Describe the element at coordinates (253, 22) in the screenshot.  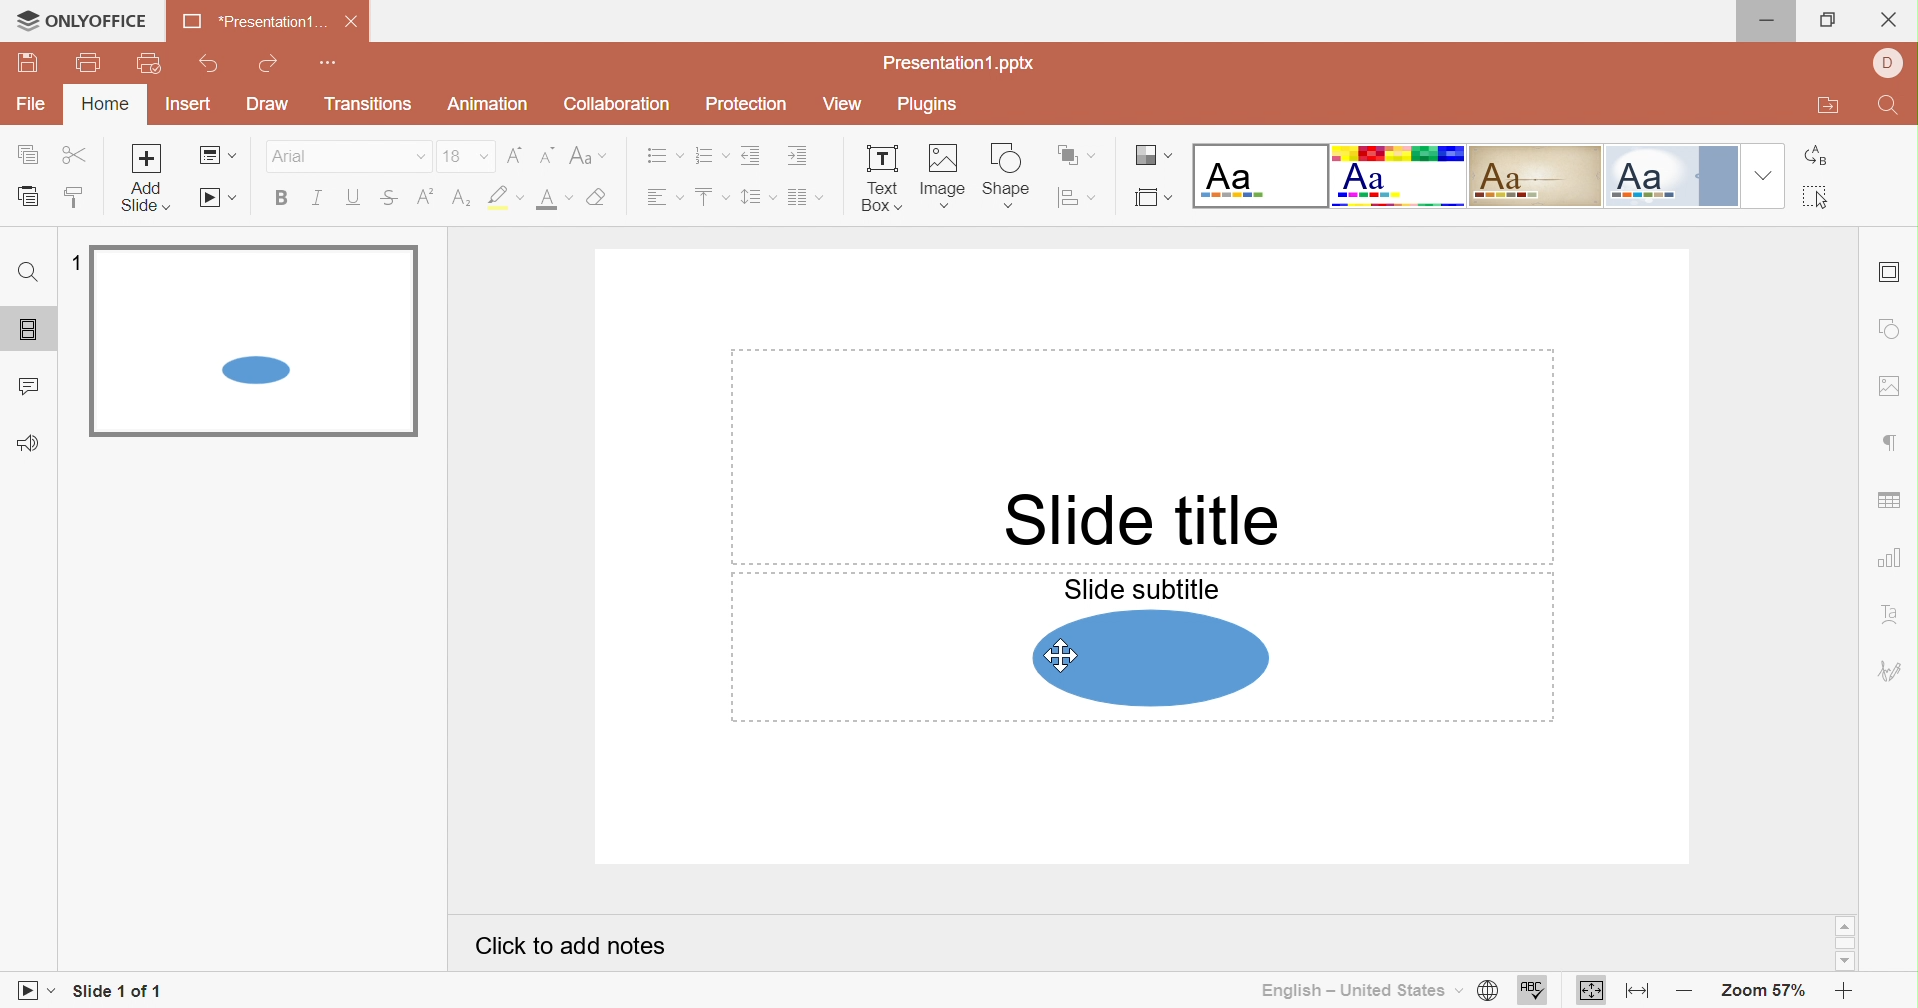
I see `*Presentation1 ...` at that location.